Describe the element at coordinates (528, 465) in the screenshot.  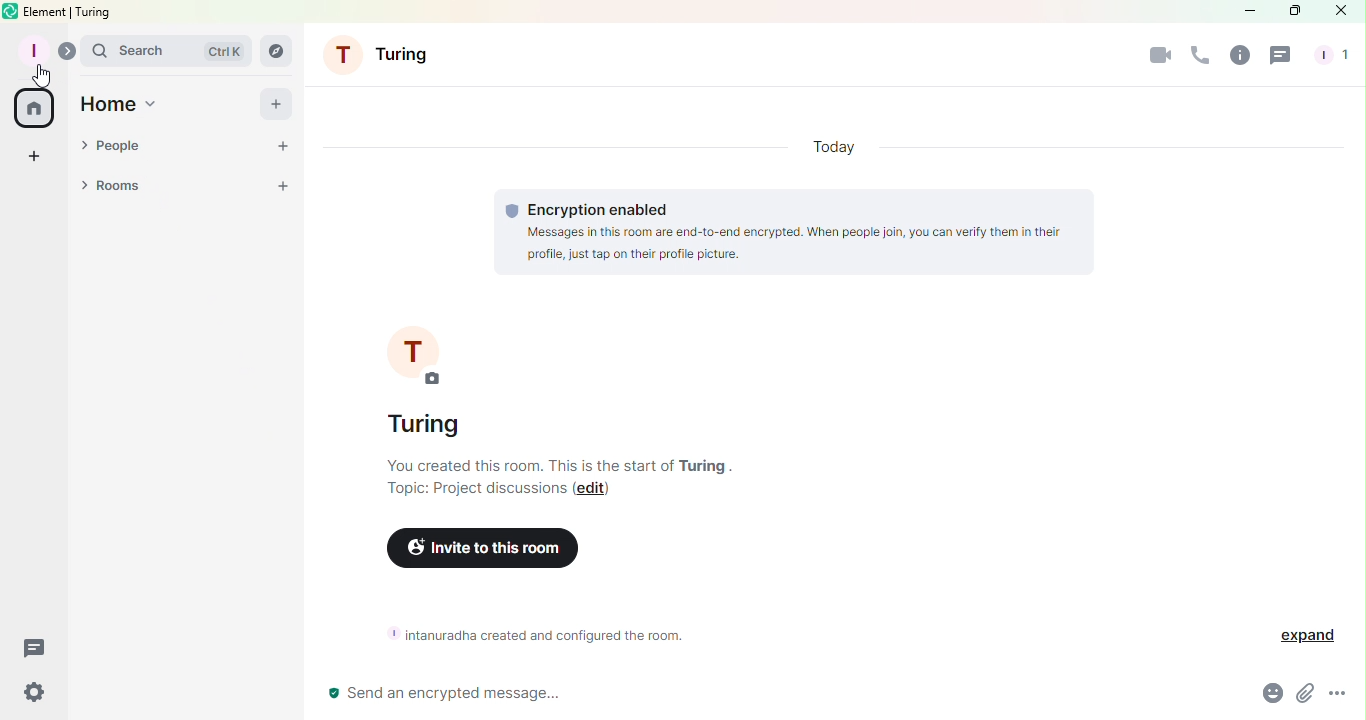
I see `you created this room. this is the srart of` at that location.